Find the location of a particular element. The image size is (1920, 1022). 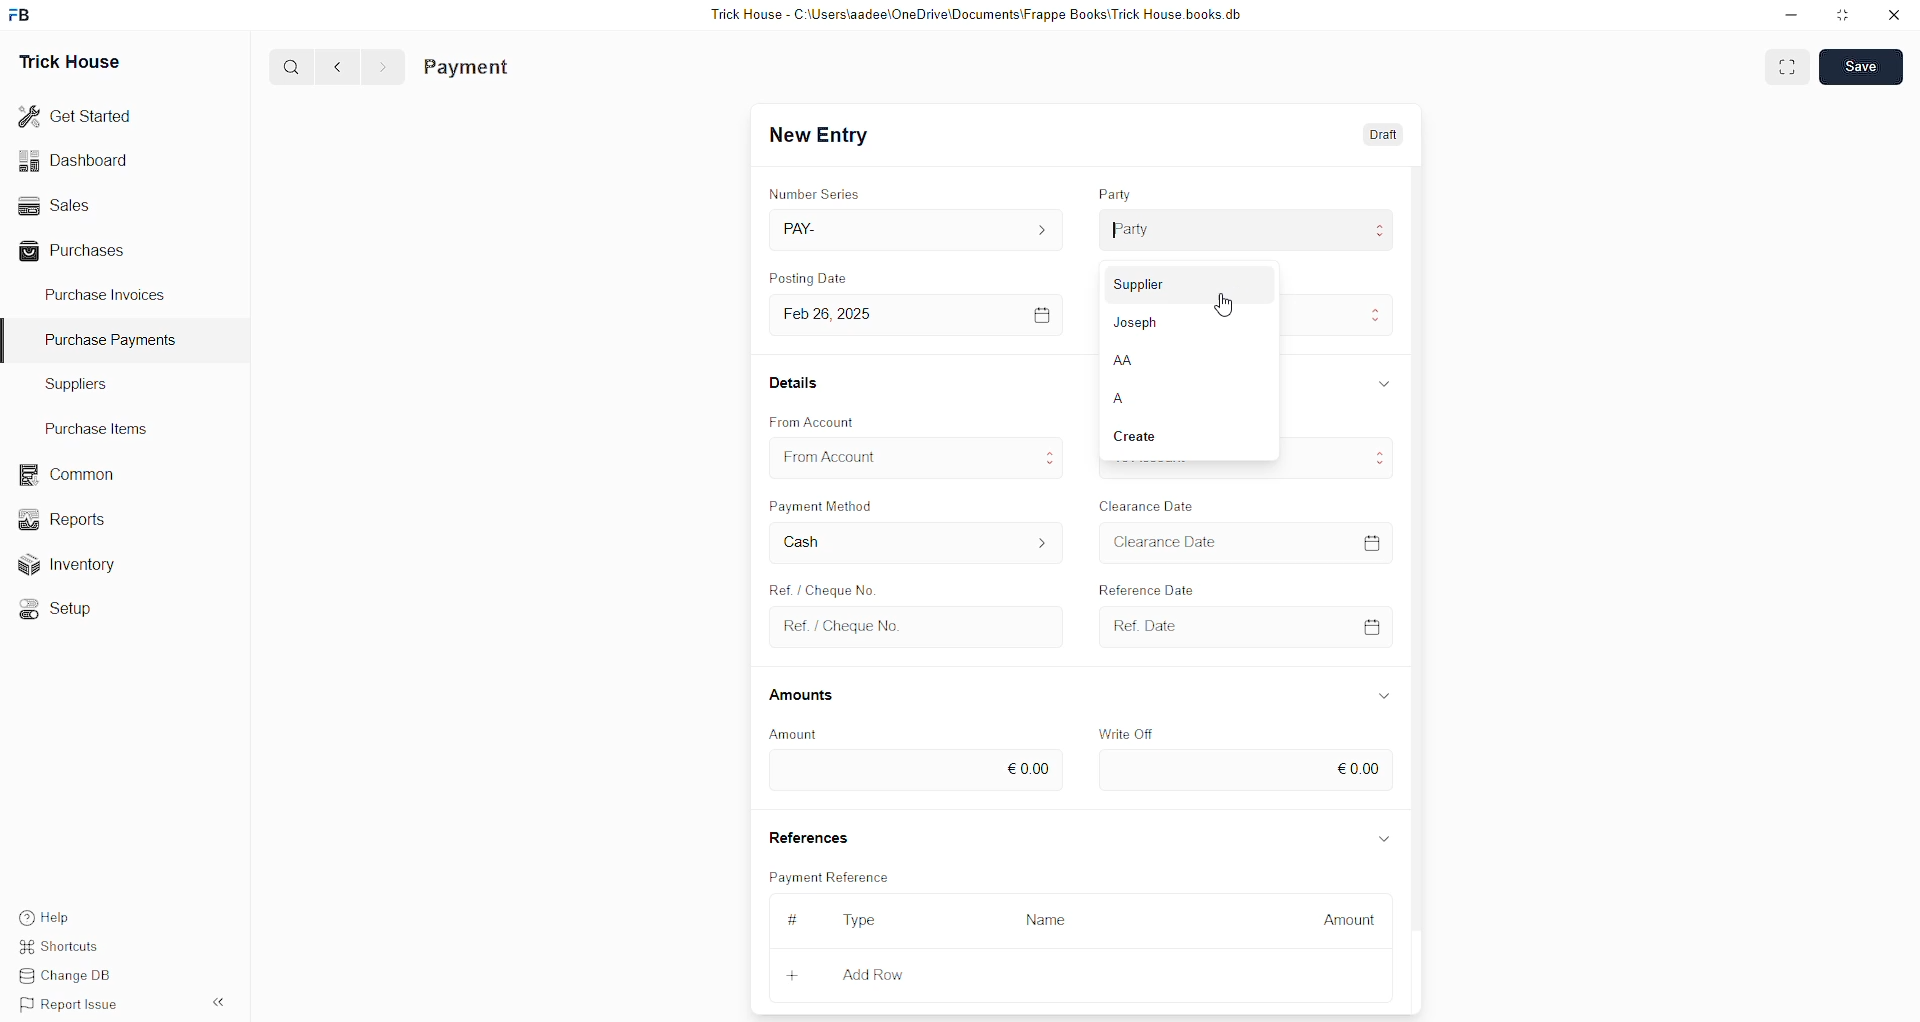

Minimize is located at coordinates (1791, 16).